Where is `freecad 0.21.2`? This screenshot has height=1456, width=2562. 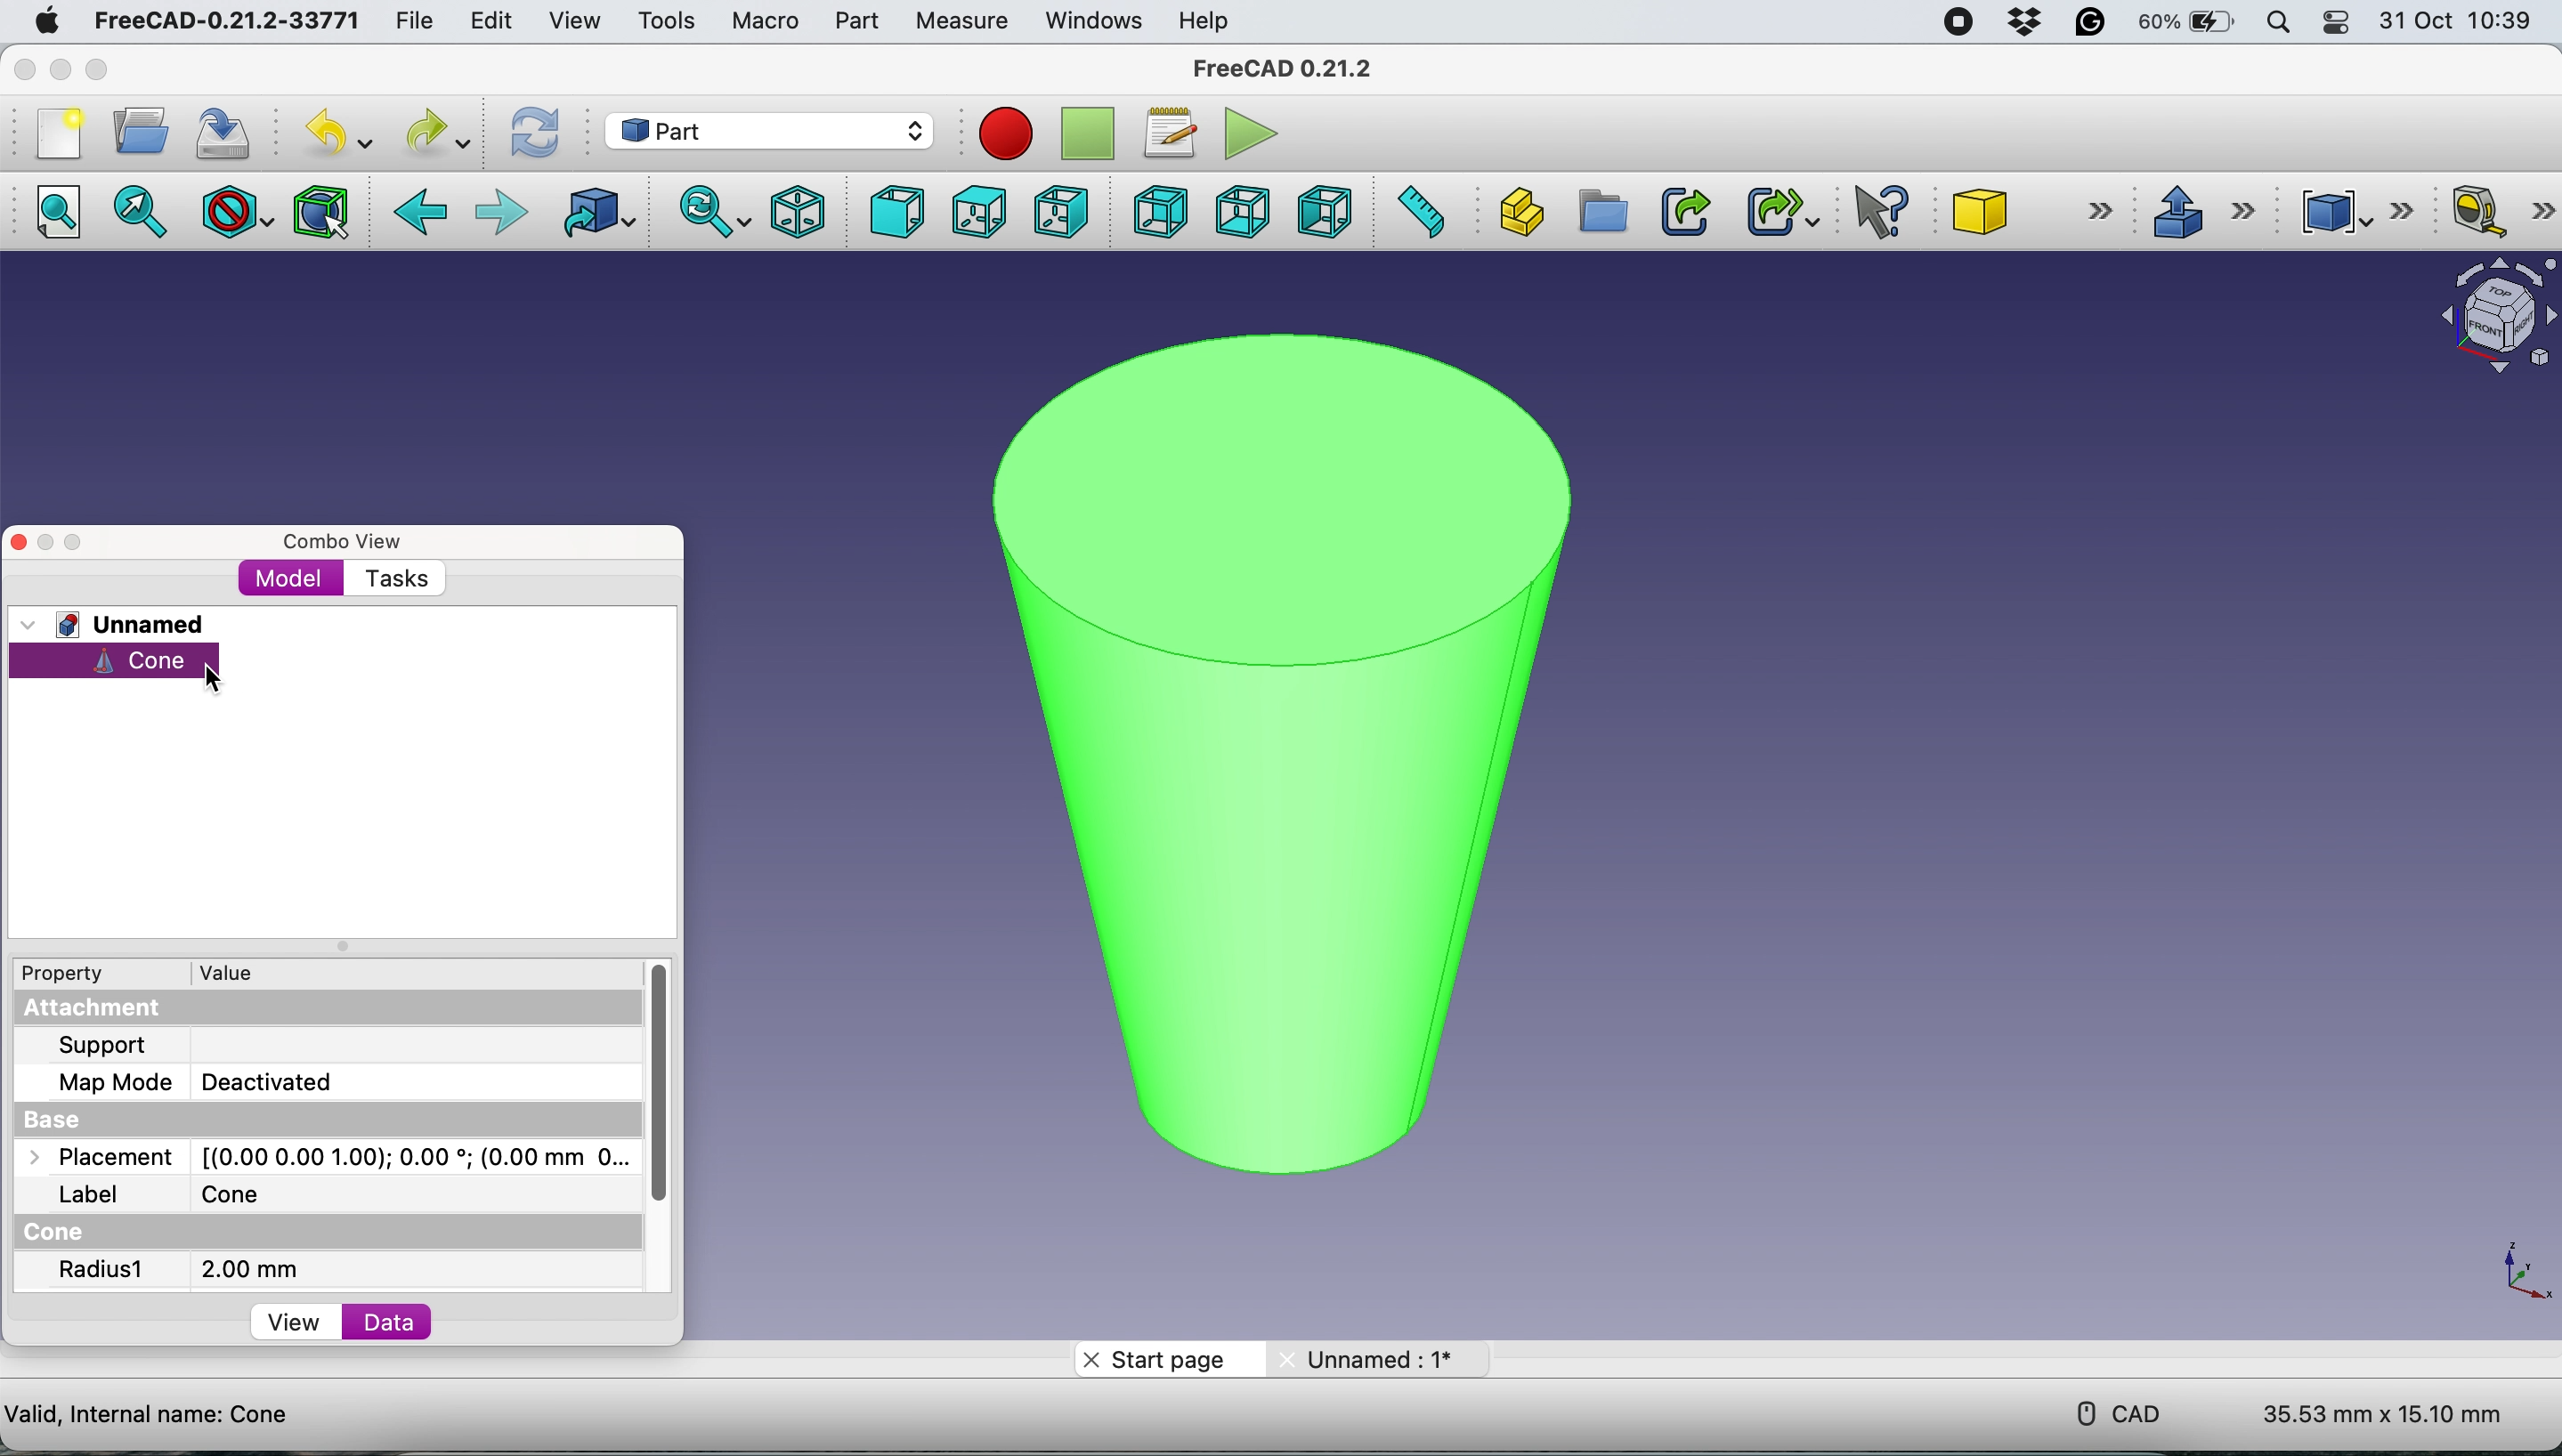 freecad 0.21.2 is located at coordinates (1278, 68).